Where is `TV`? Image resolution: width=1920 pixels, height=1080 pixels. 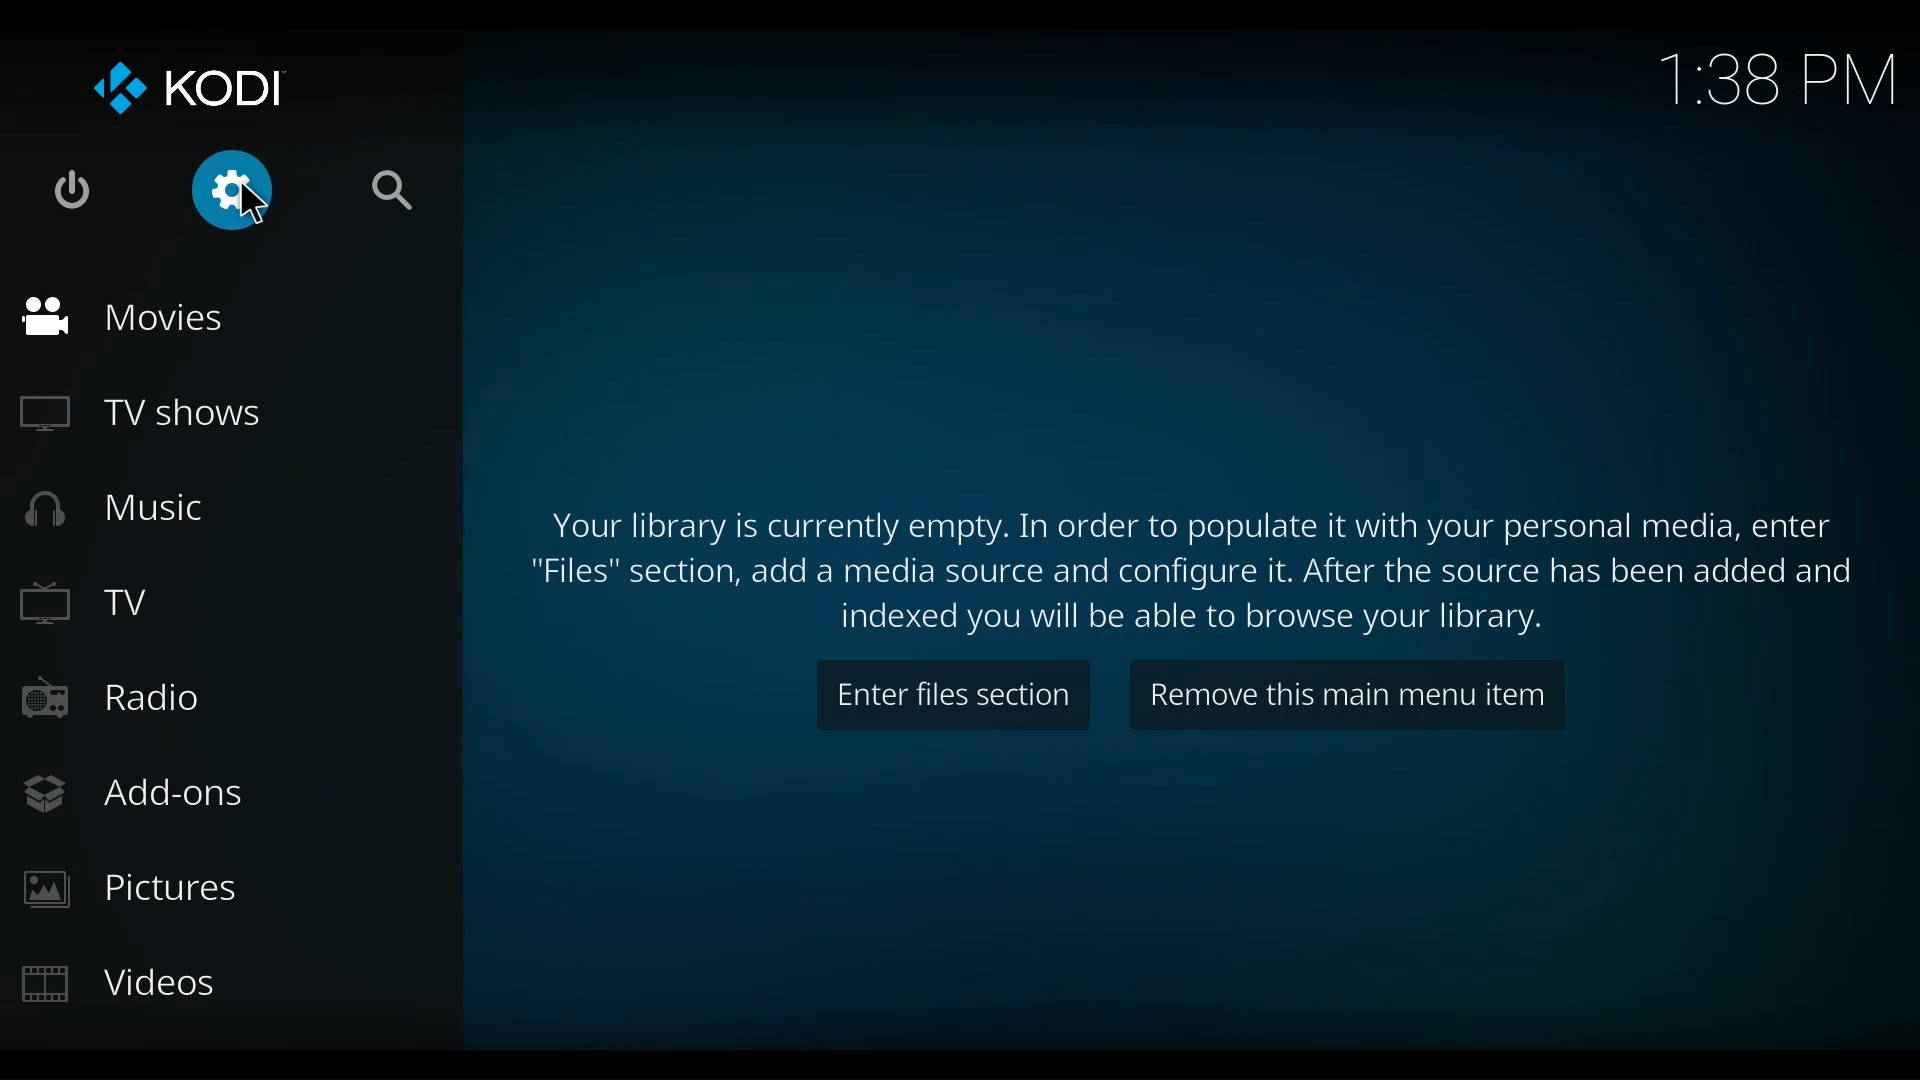 TV is located at coordinates (92, 604).